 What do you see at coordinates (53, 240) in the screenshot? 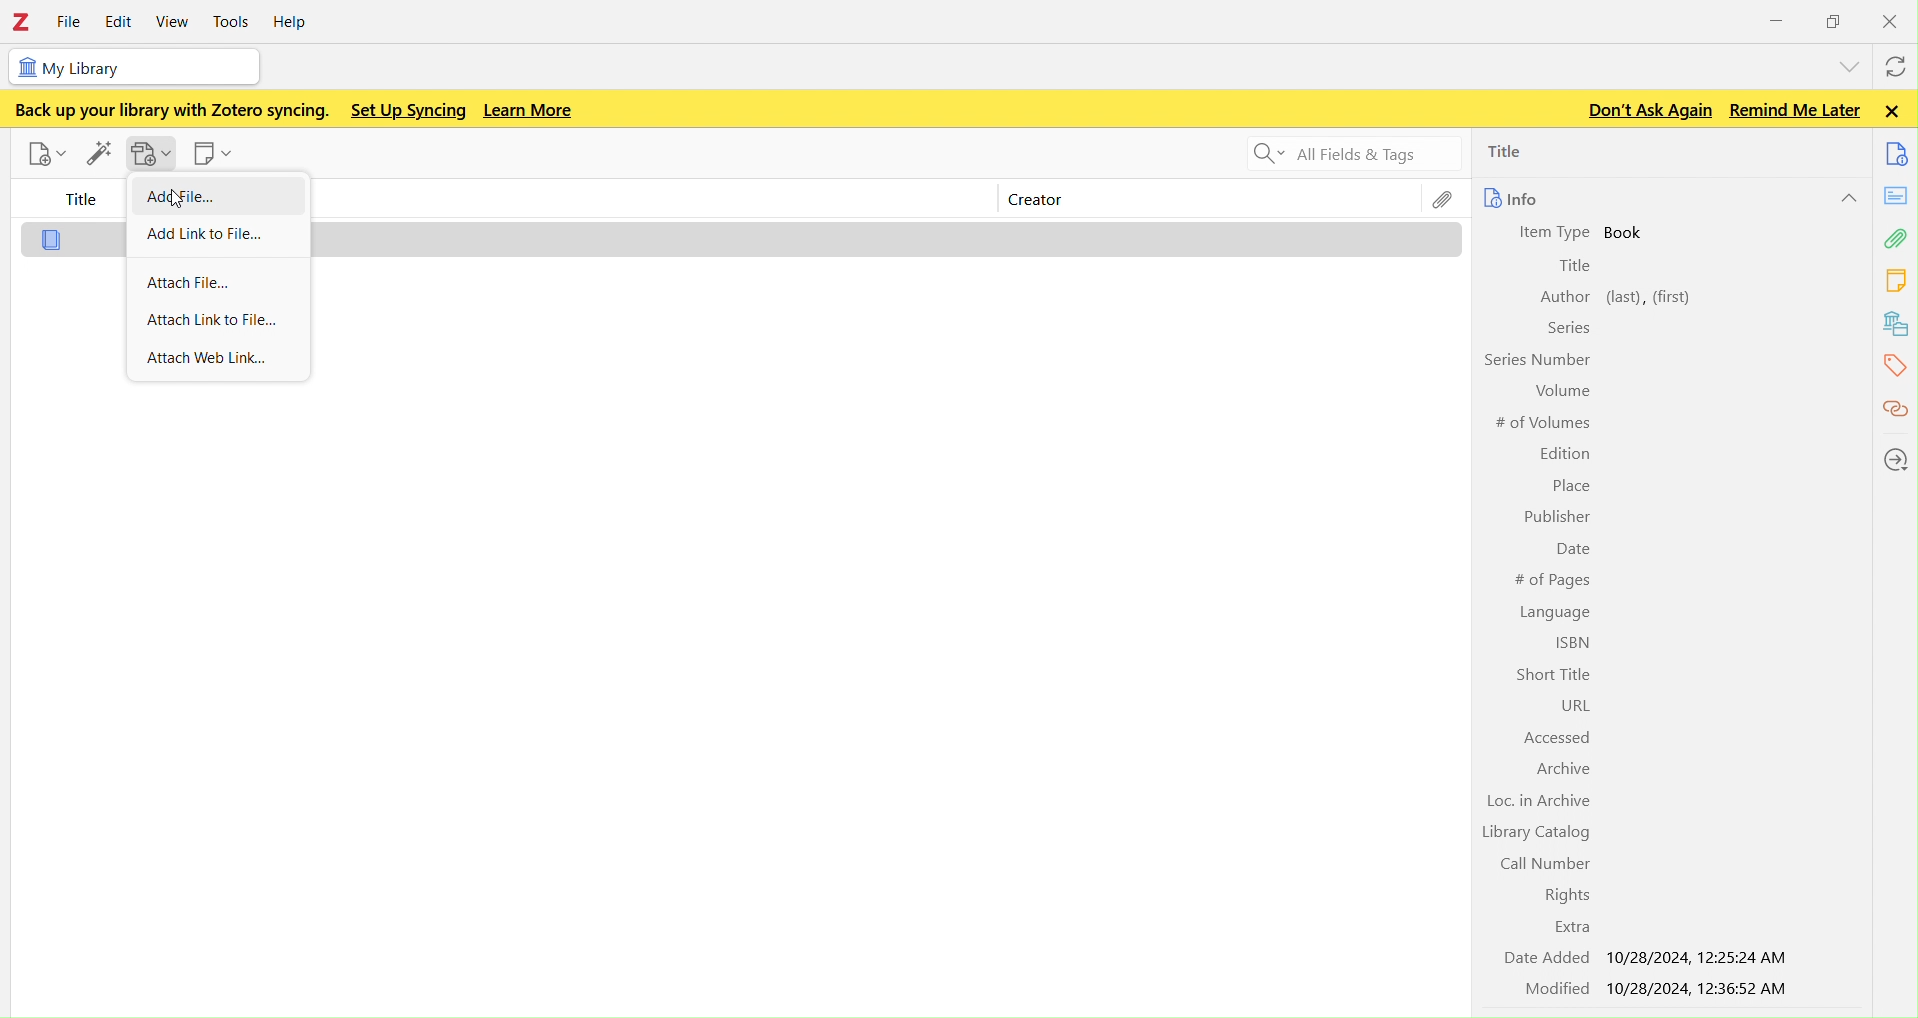
I see `file` at bounding box center [53, 240].